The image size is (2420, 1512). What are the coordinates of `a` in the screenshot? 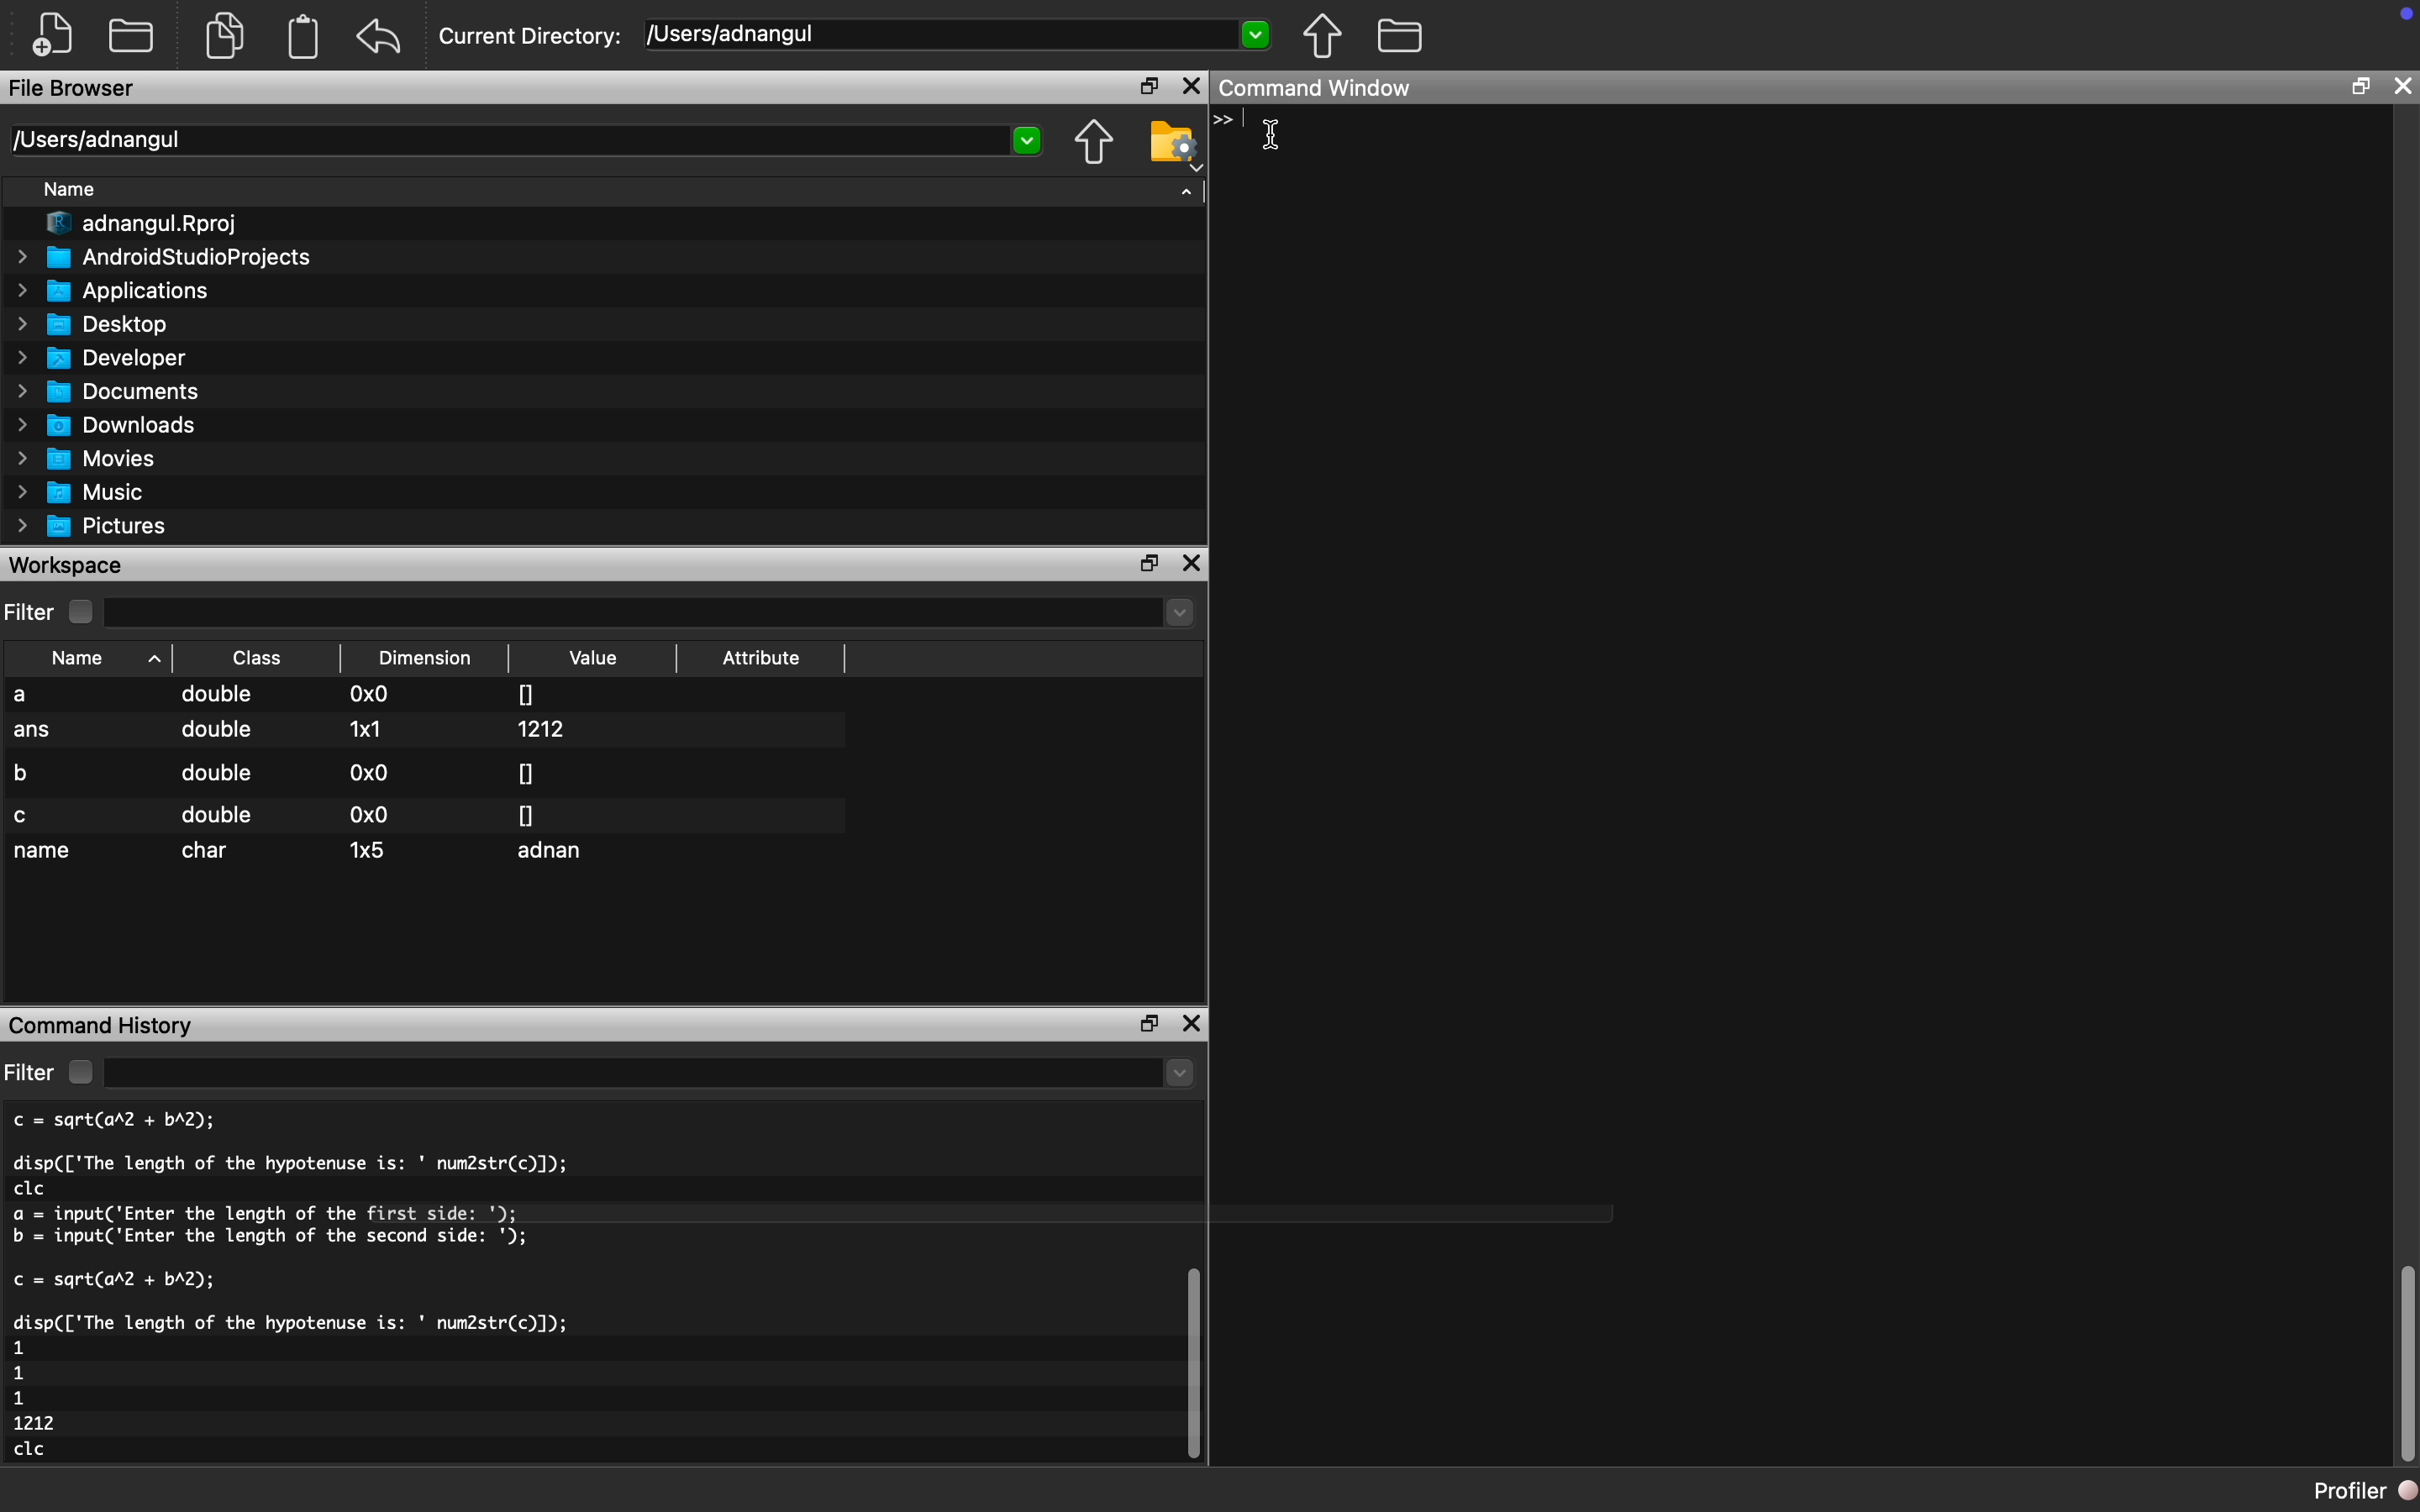 It's located at (37, 696).